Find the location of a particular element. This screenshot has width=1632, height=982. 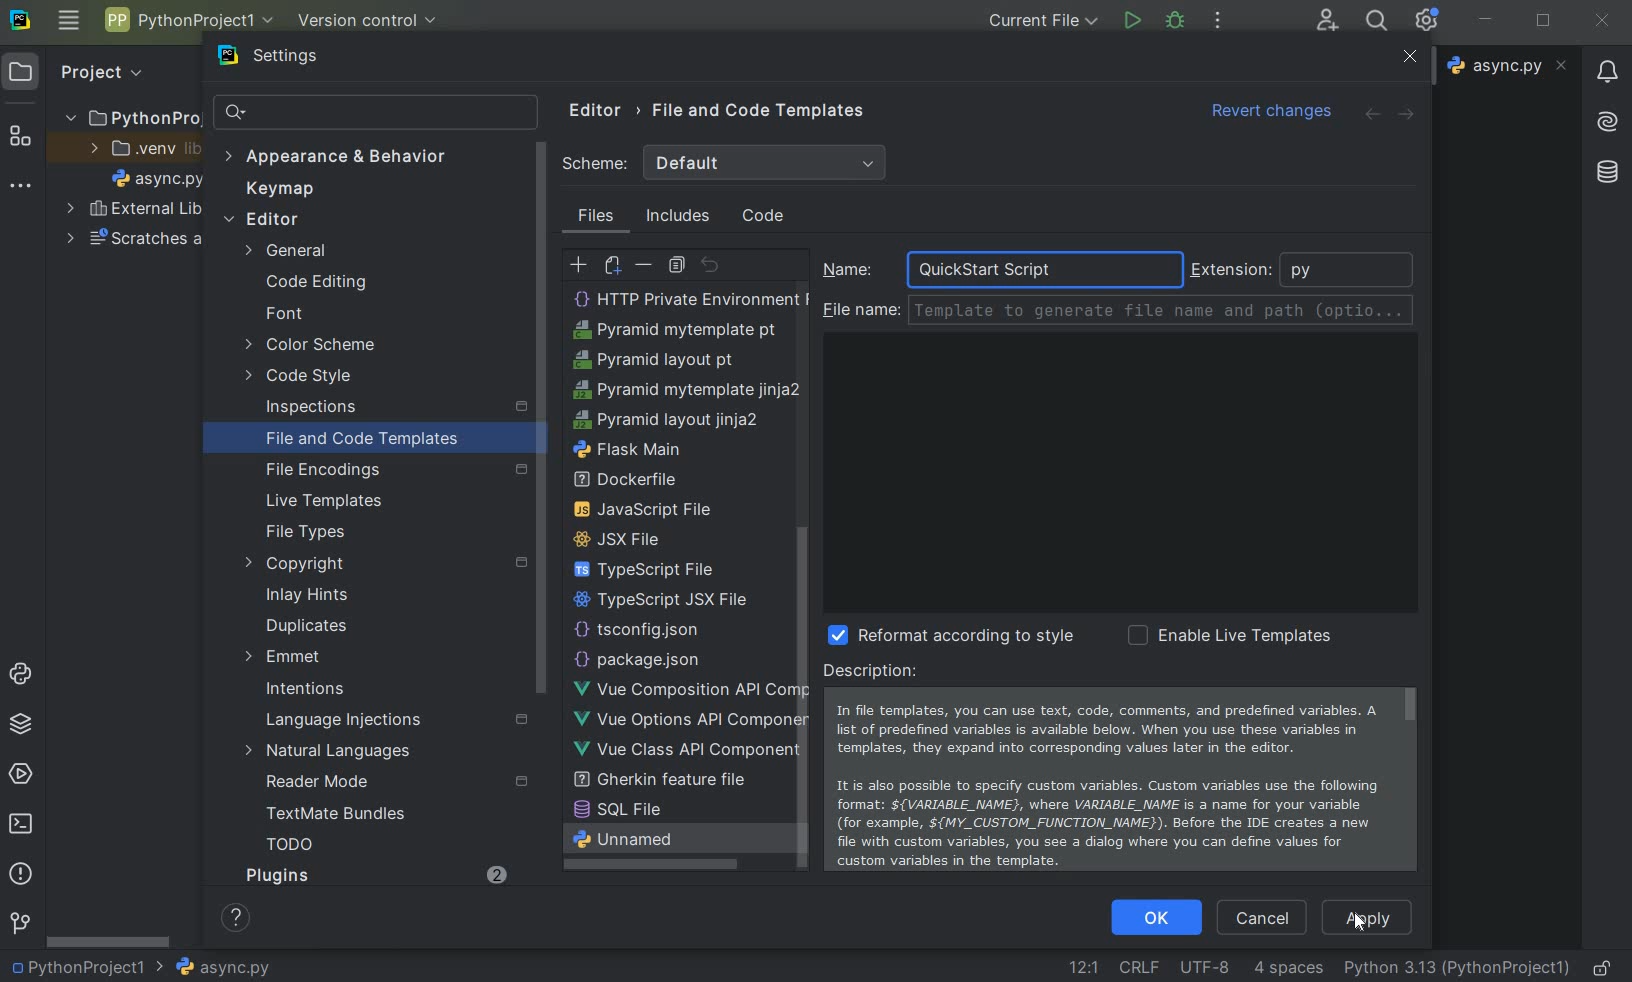

Cursor on apply is located at coordinates (1365, 923).